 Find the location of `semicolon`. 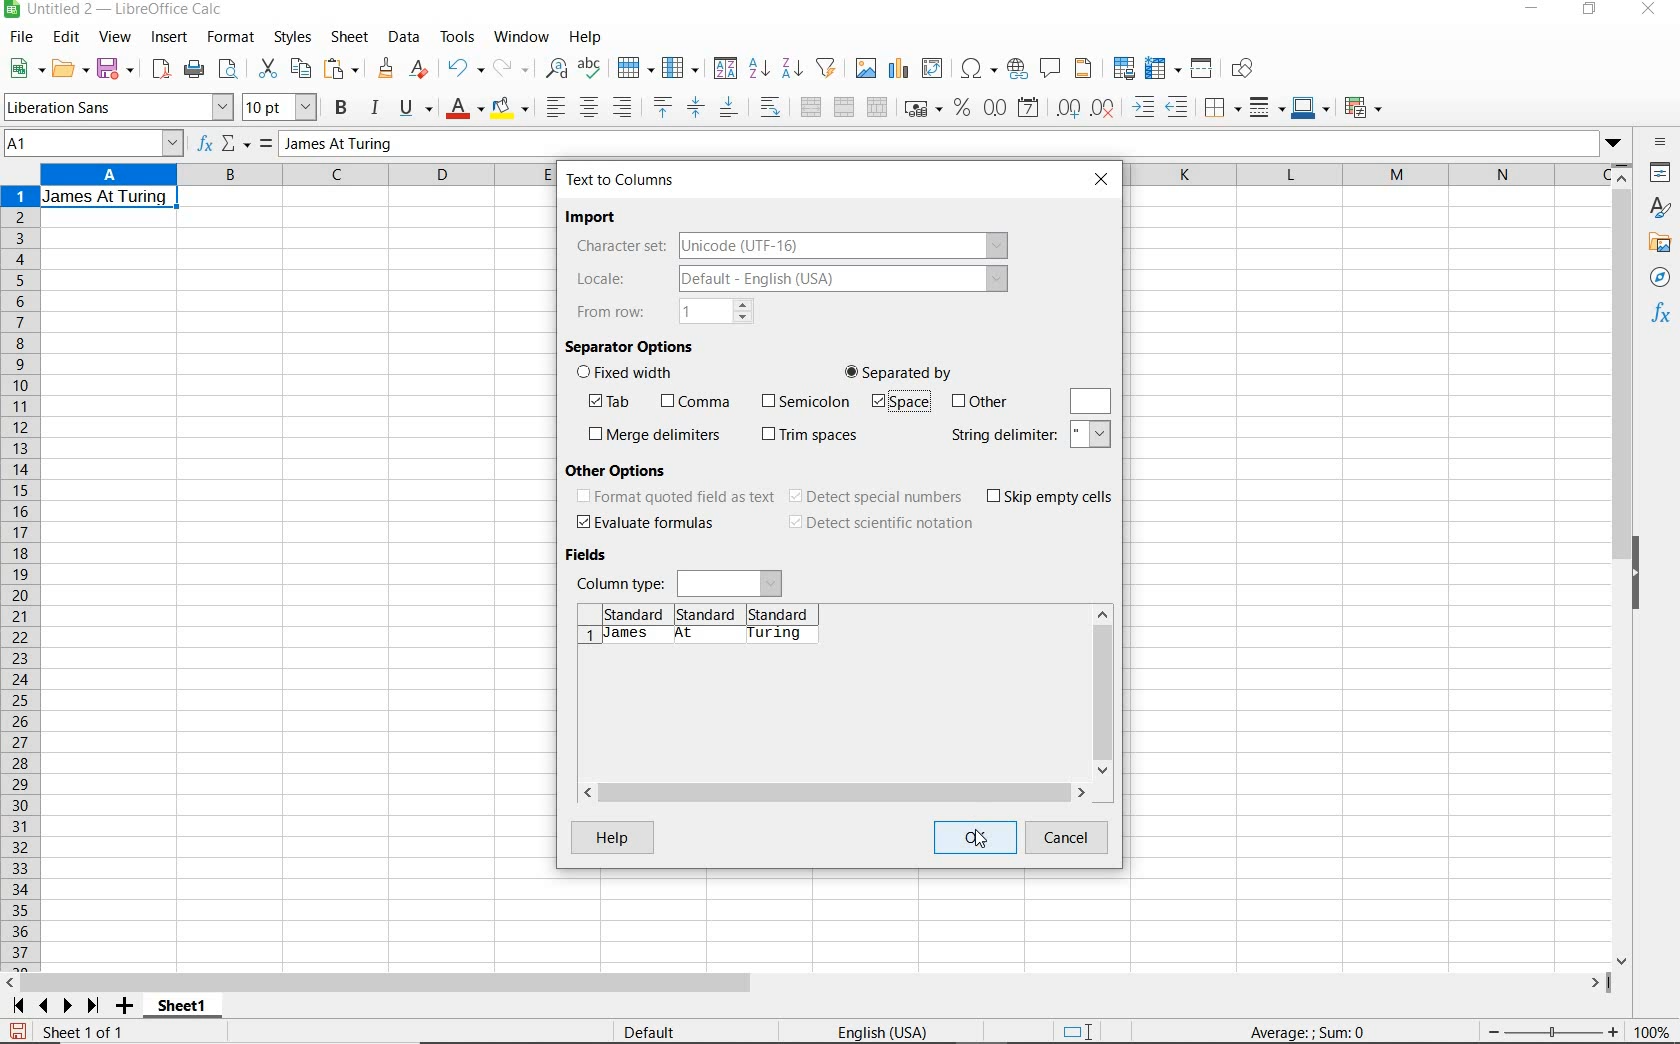

semicolon is located at coordinates (803, 400).